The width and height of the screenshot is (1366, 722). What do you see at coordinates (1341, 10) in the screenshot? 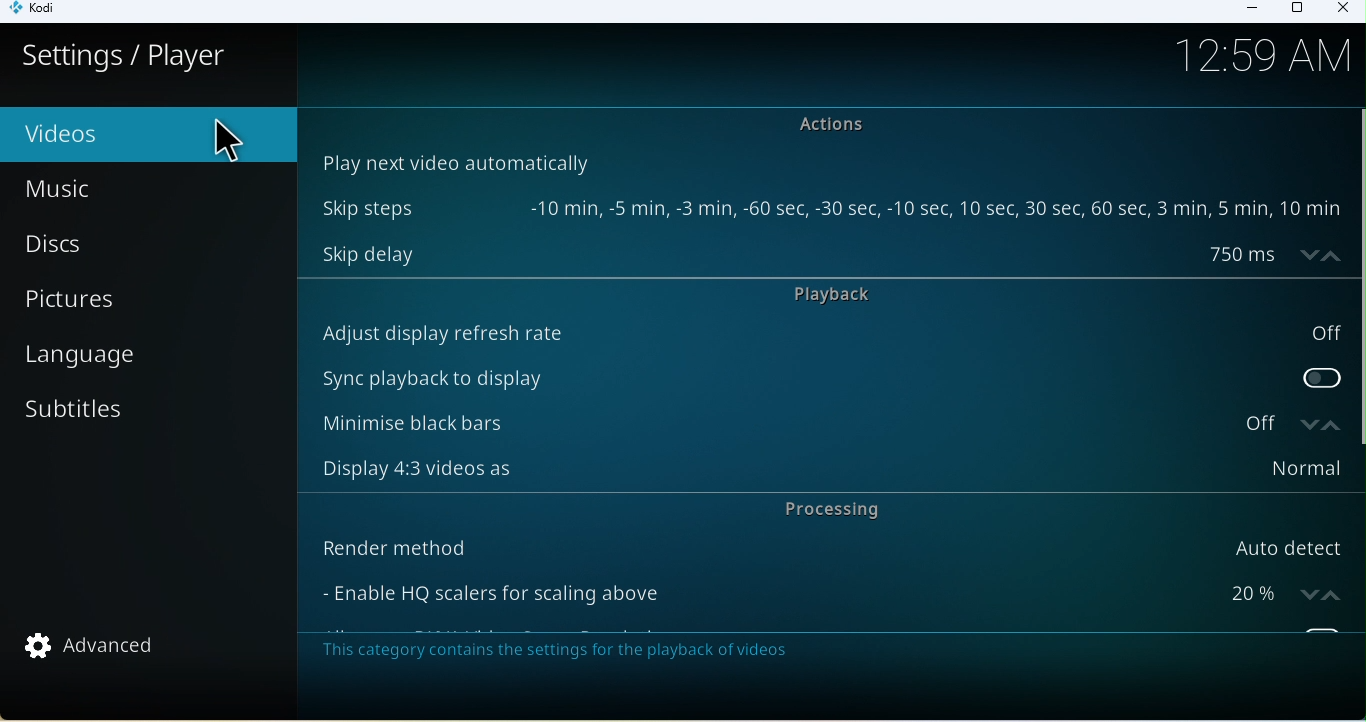
I see `Close` at bounding box center [1341, 10].